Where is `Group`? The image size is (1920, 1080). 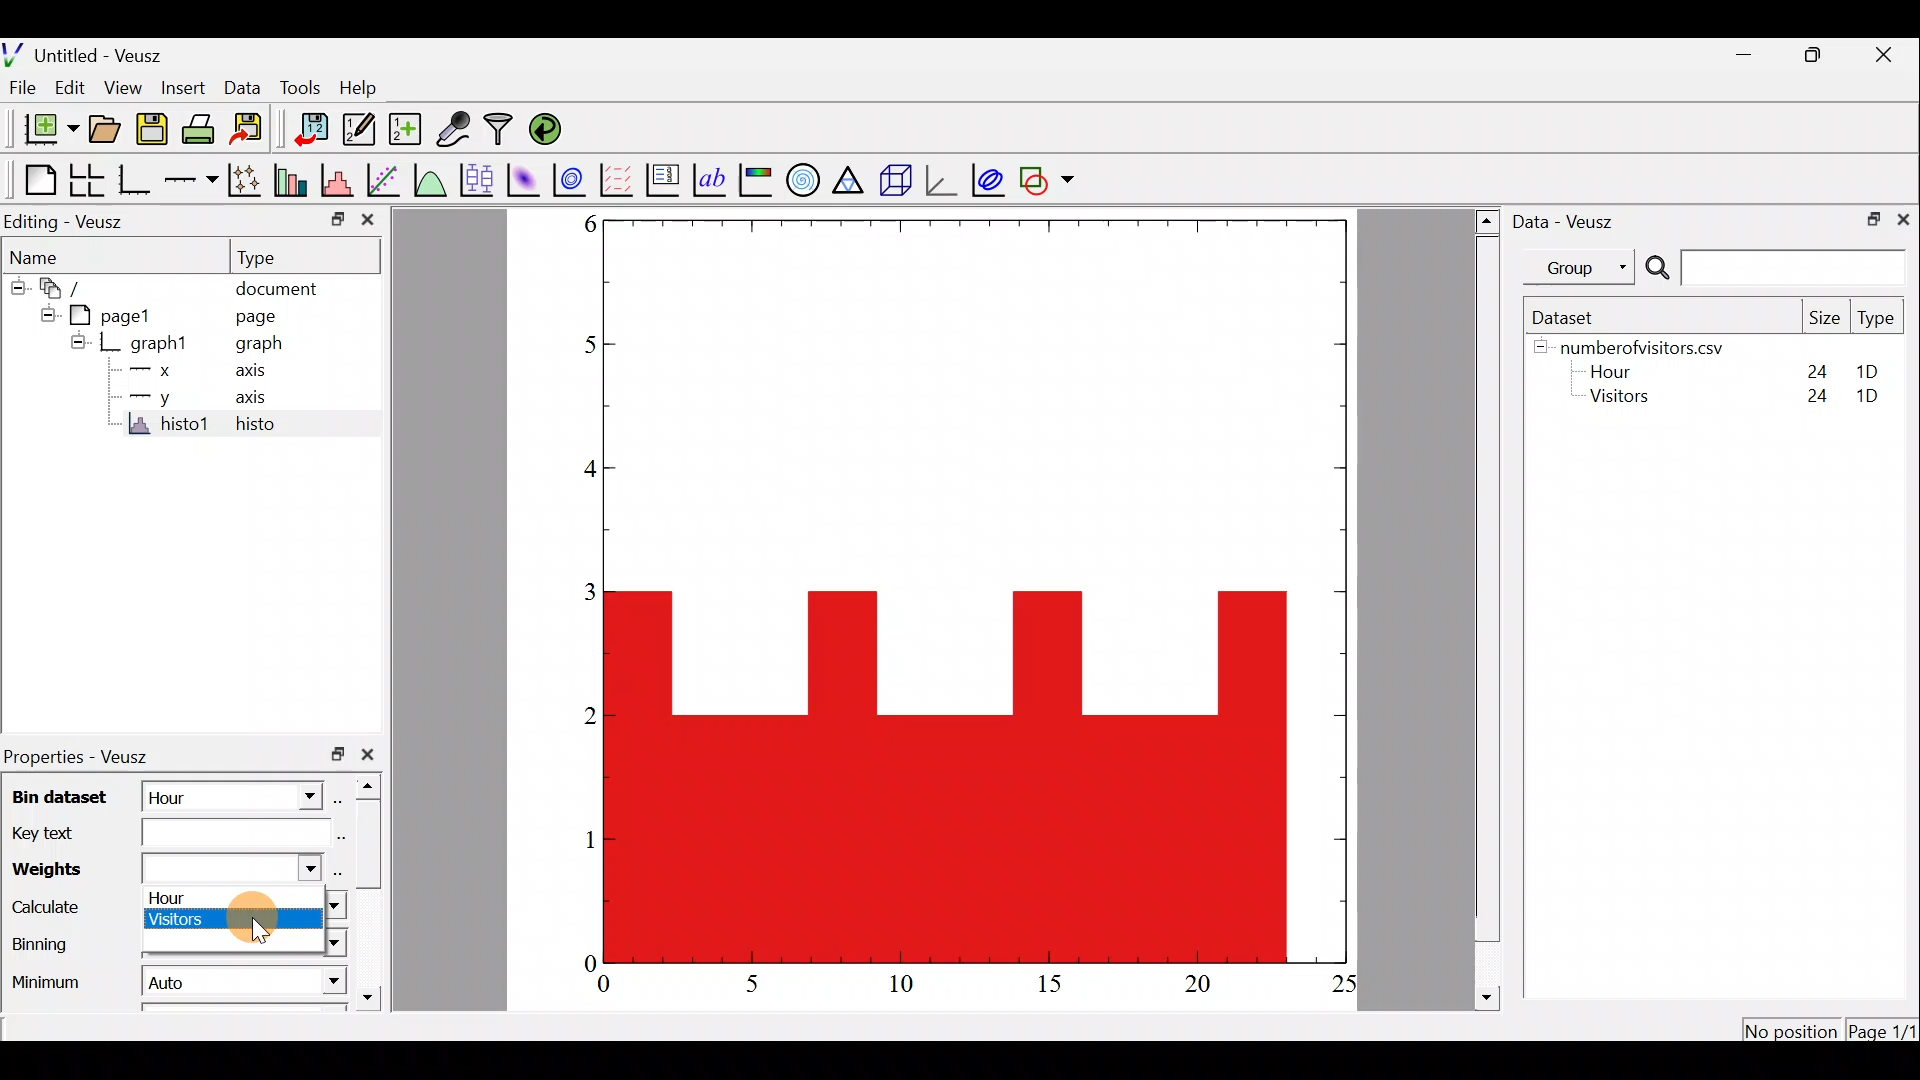 Group is located at coordinates (1580, 270).